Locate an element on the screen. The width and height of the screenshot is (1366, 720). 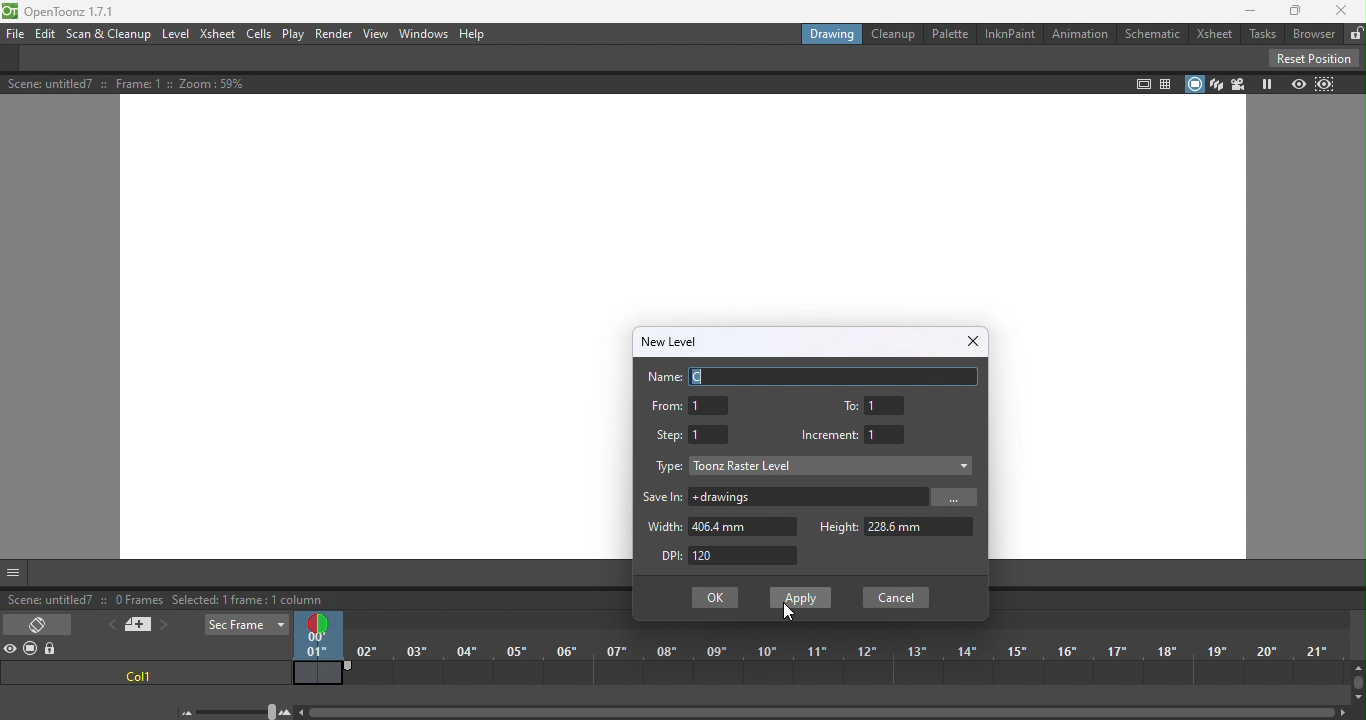
Toonz raster level is located at coordinates (832, 465).